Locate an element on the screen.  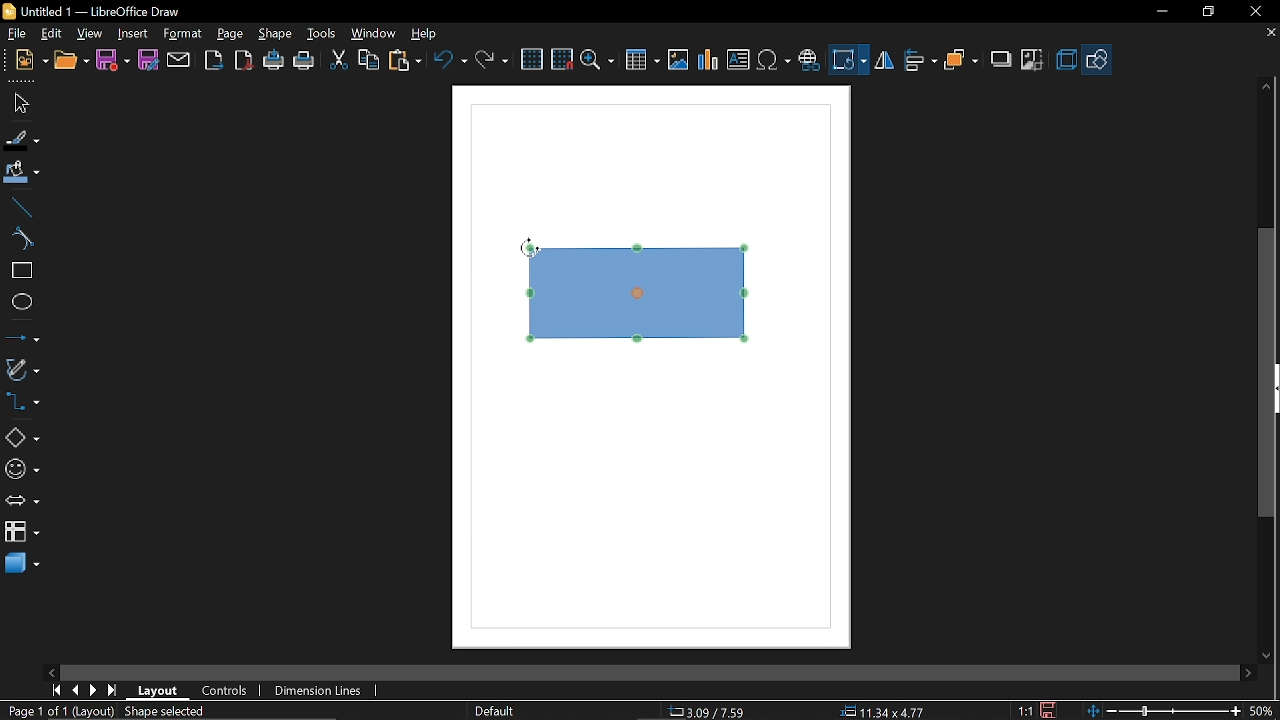
lines and arrows is located at coordinates (22, 339).